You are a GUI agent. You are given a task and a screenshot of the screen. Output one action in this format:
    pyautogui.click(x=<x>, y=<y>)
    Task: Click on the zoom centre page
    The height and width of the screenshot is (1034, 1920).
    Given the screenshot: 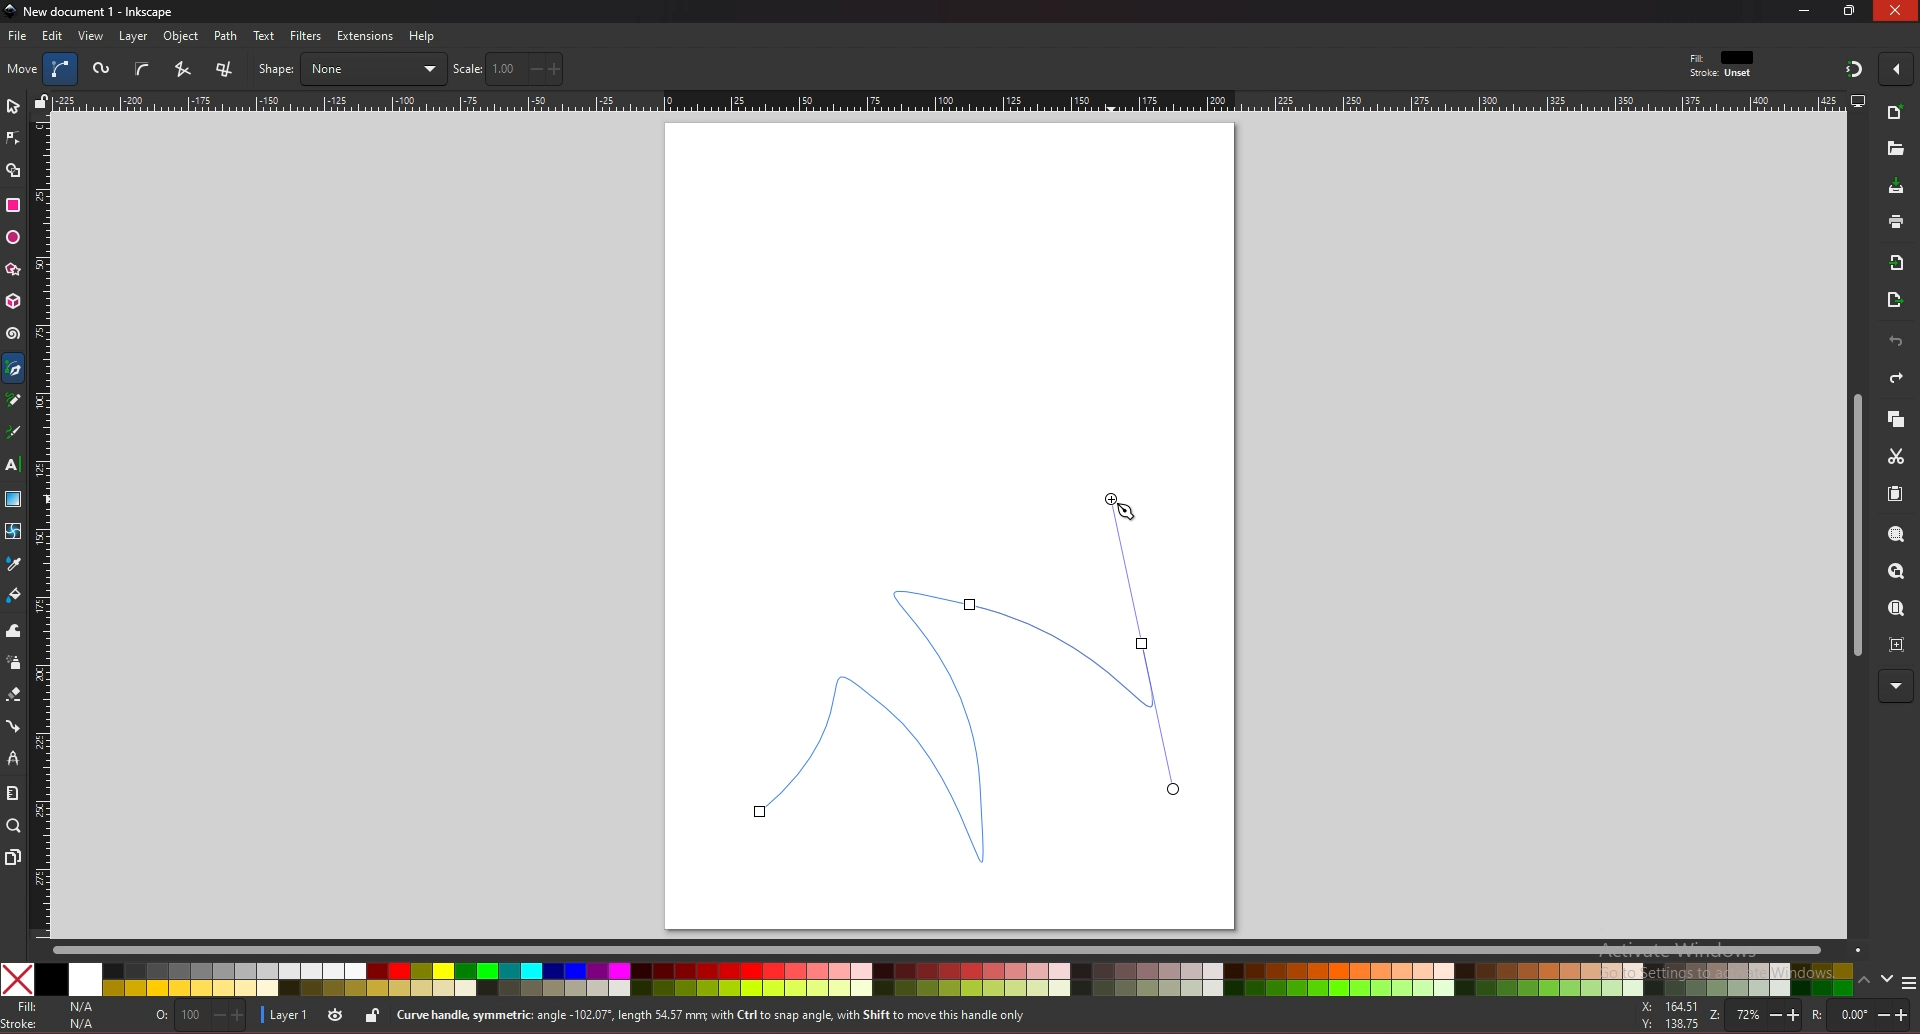 What is the action you would take?
    pyautogui.click(x=1899, y=643)
    